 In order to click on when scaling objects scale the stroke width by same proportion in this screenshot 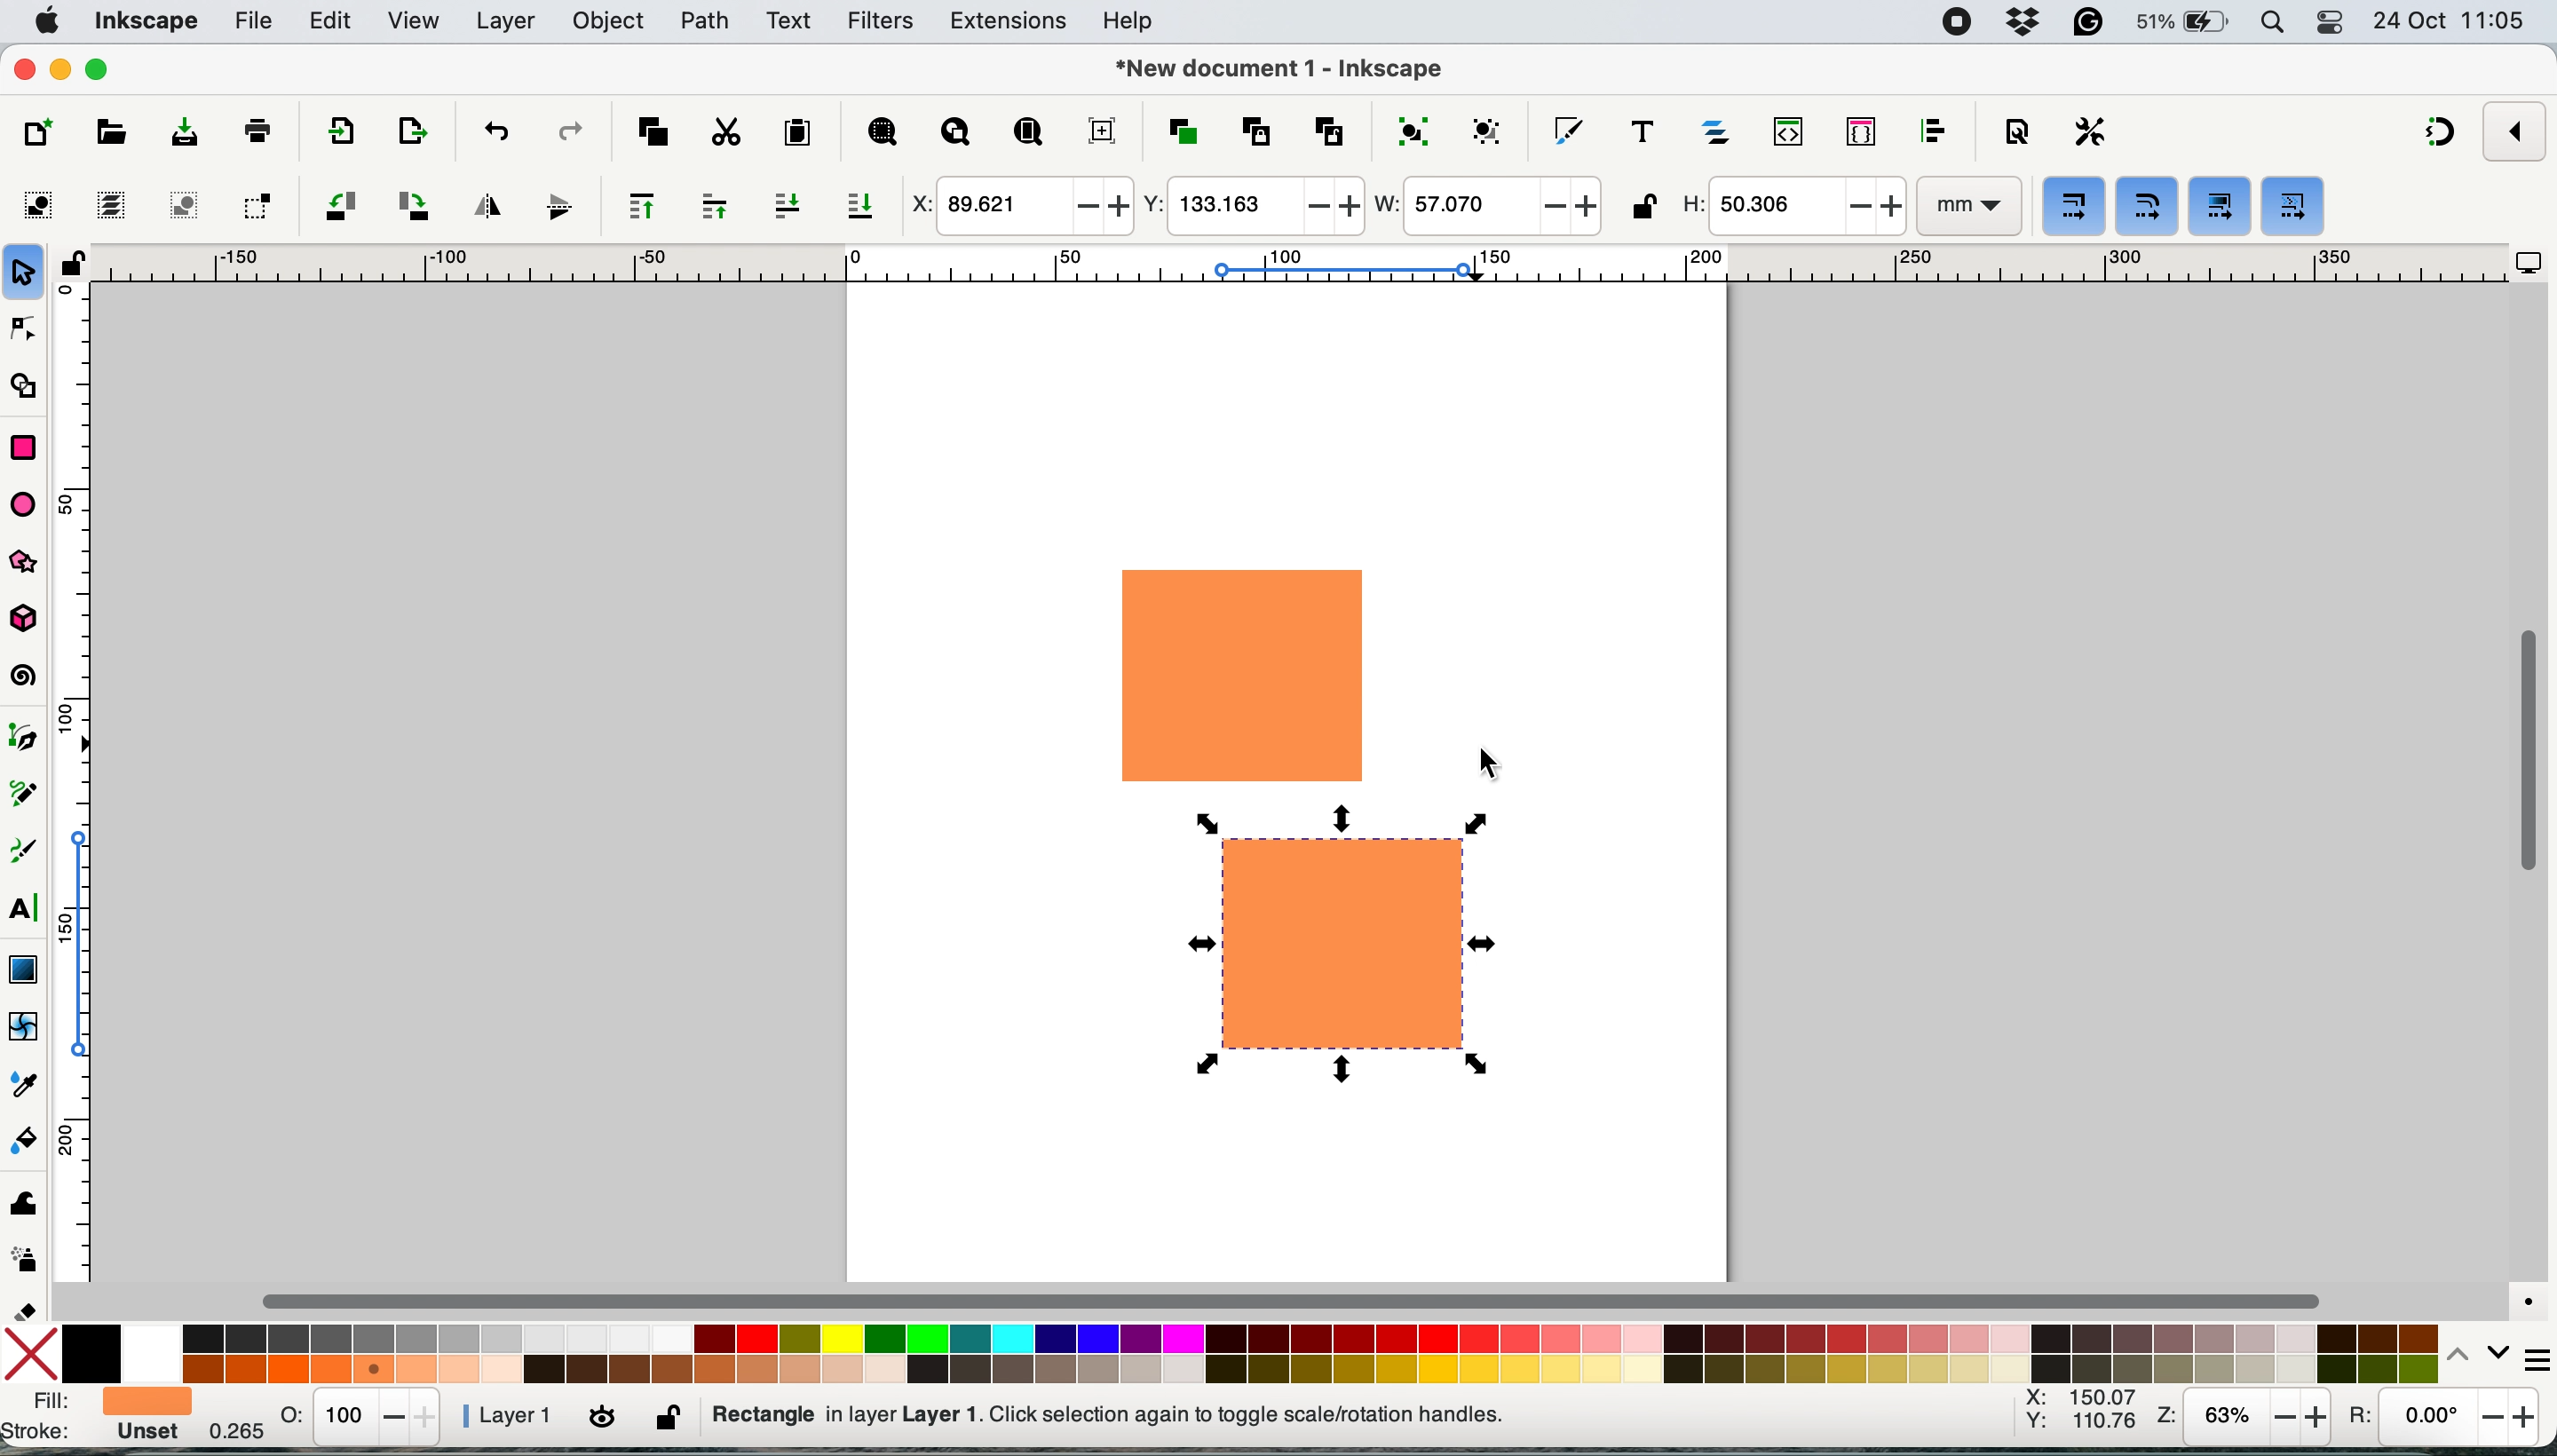, I will do `click(2075, 207)`.